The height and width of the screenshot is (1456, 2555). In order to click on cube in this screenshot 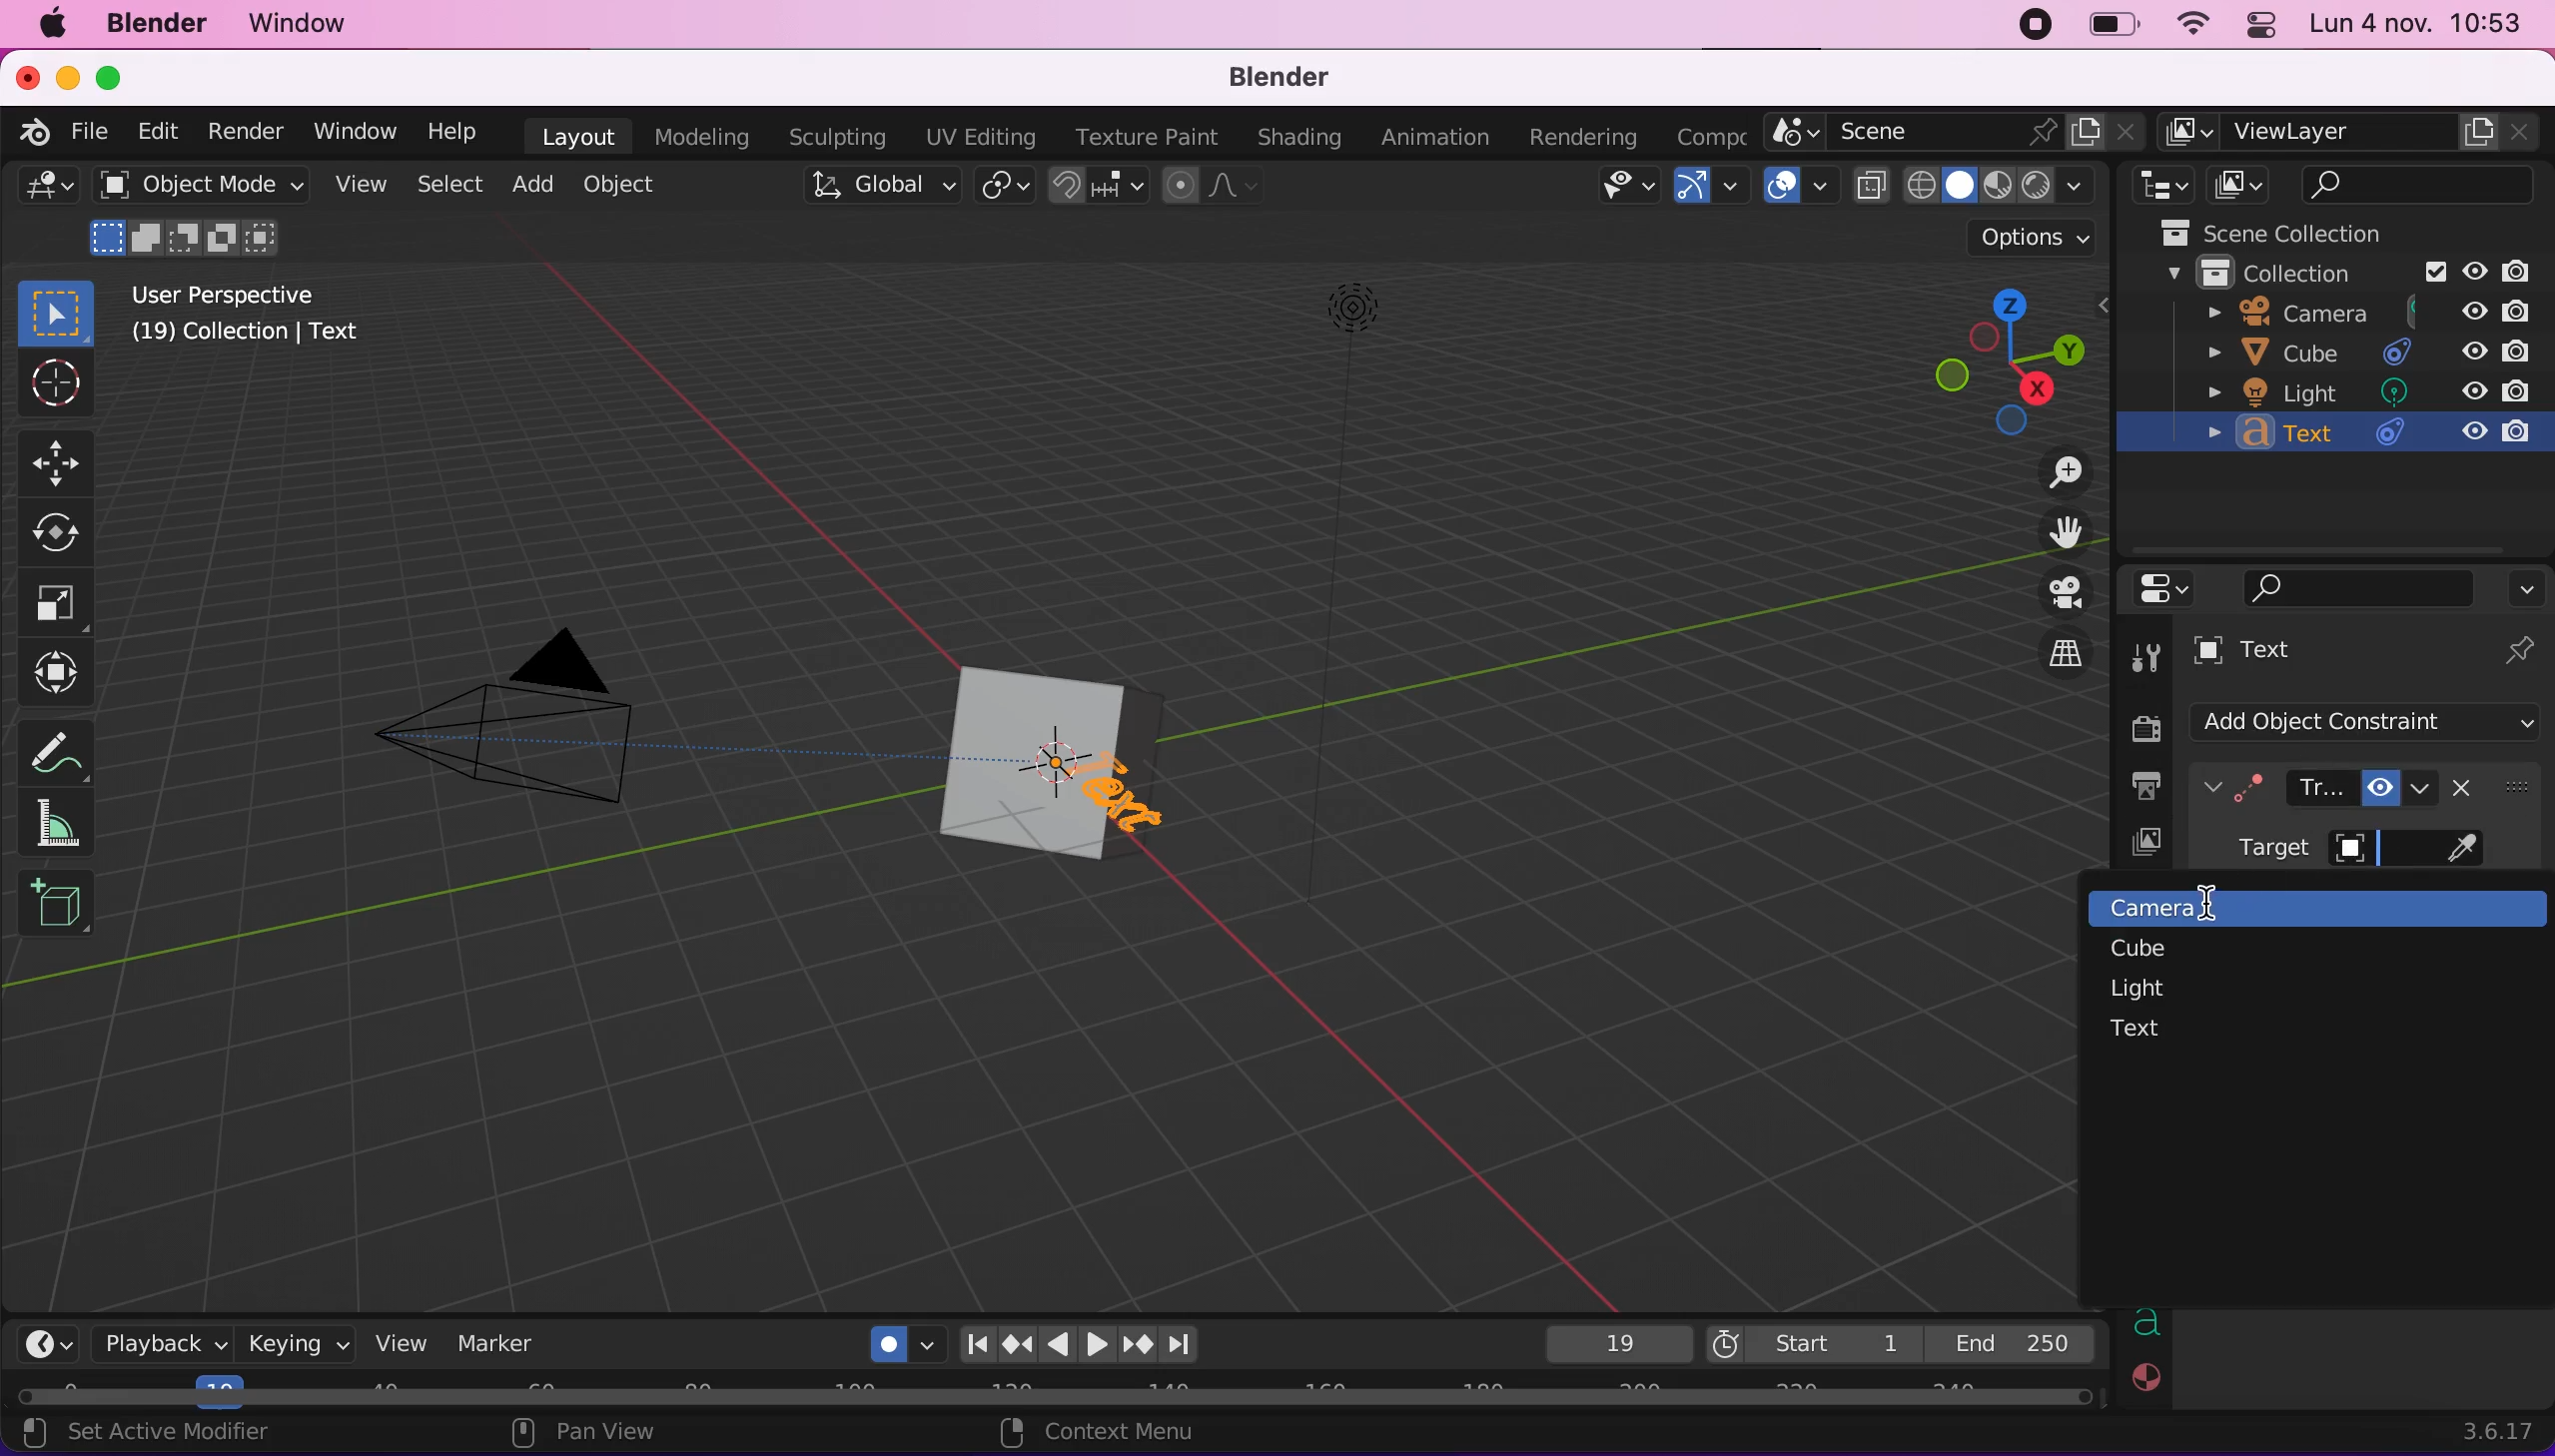, I will do `click(2149, 951)`.